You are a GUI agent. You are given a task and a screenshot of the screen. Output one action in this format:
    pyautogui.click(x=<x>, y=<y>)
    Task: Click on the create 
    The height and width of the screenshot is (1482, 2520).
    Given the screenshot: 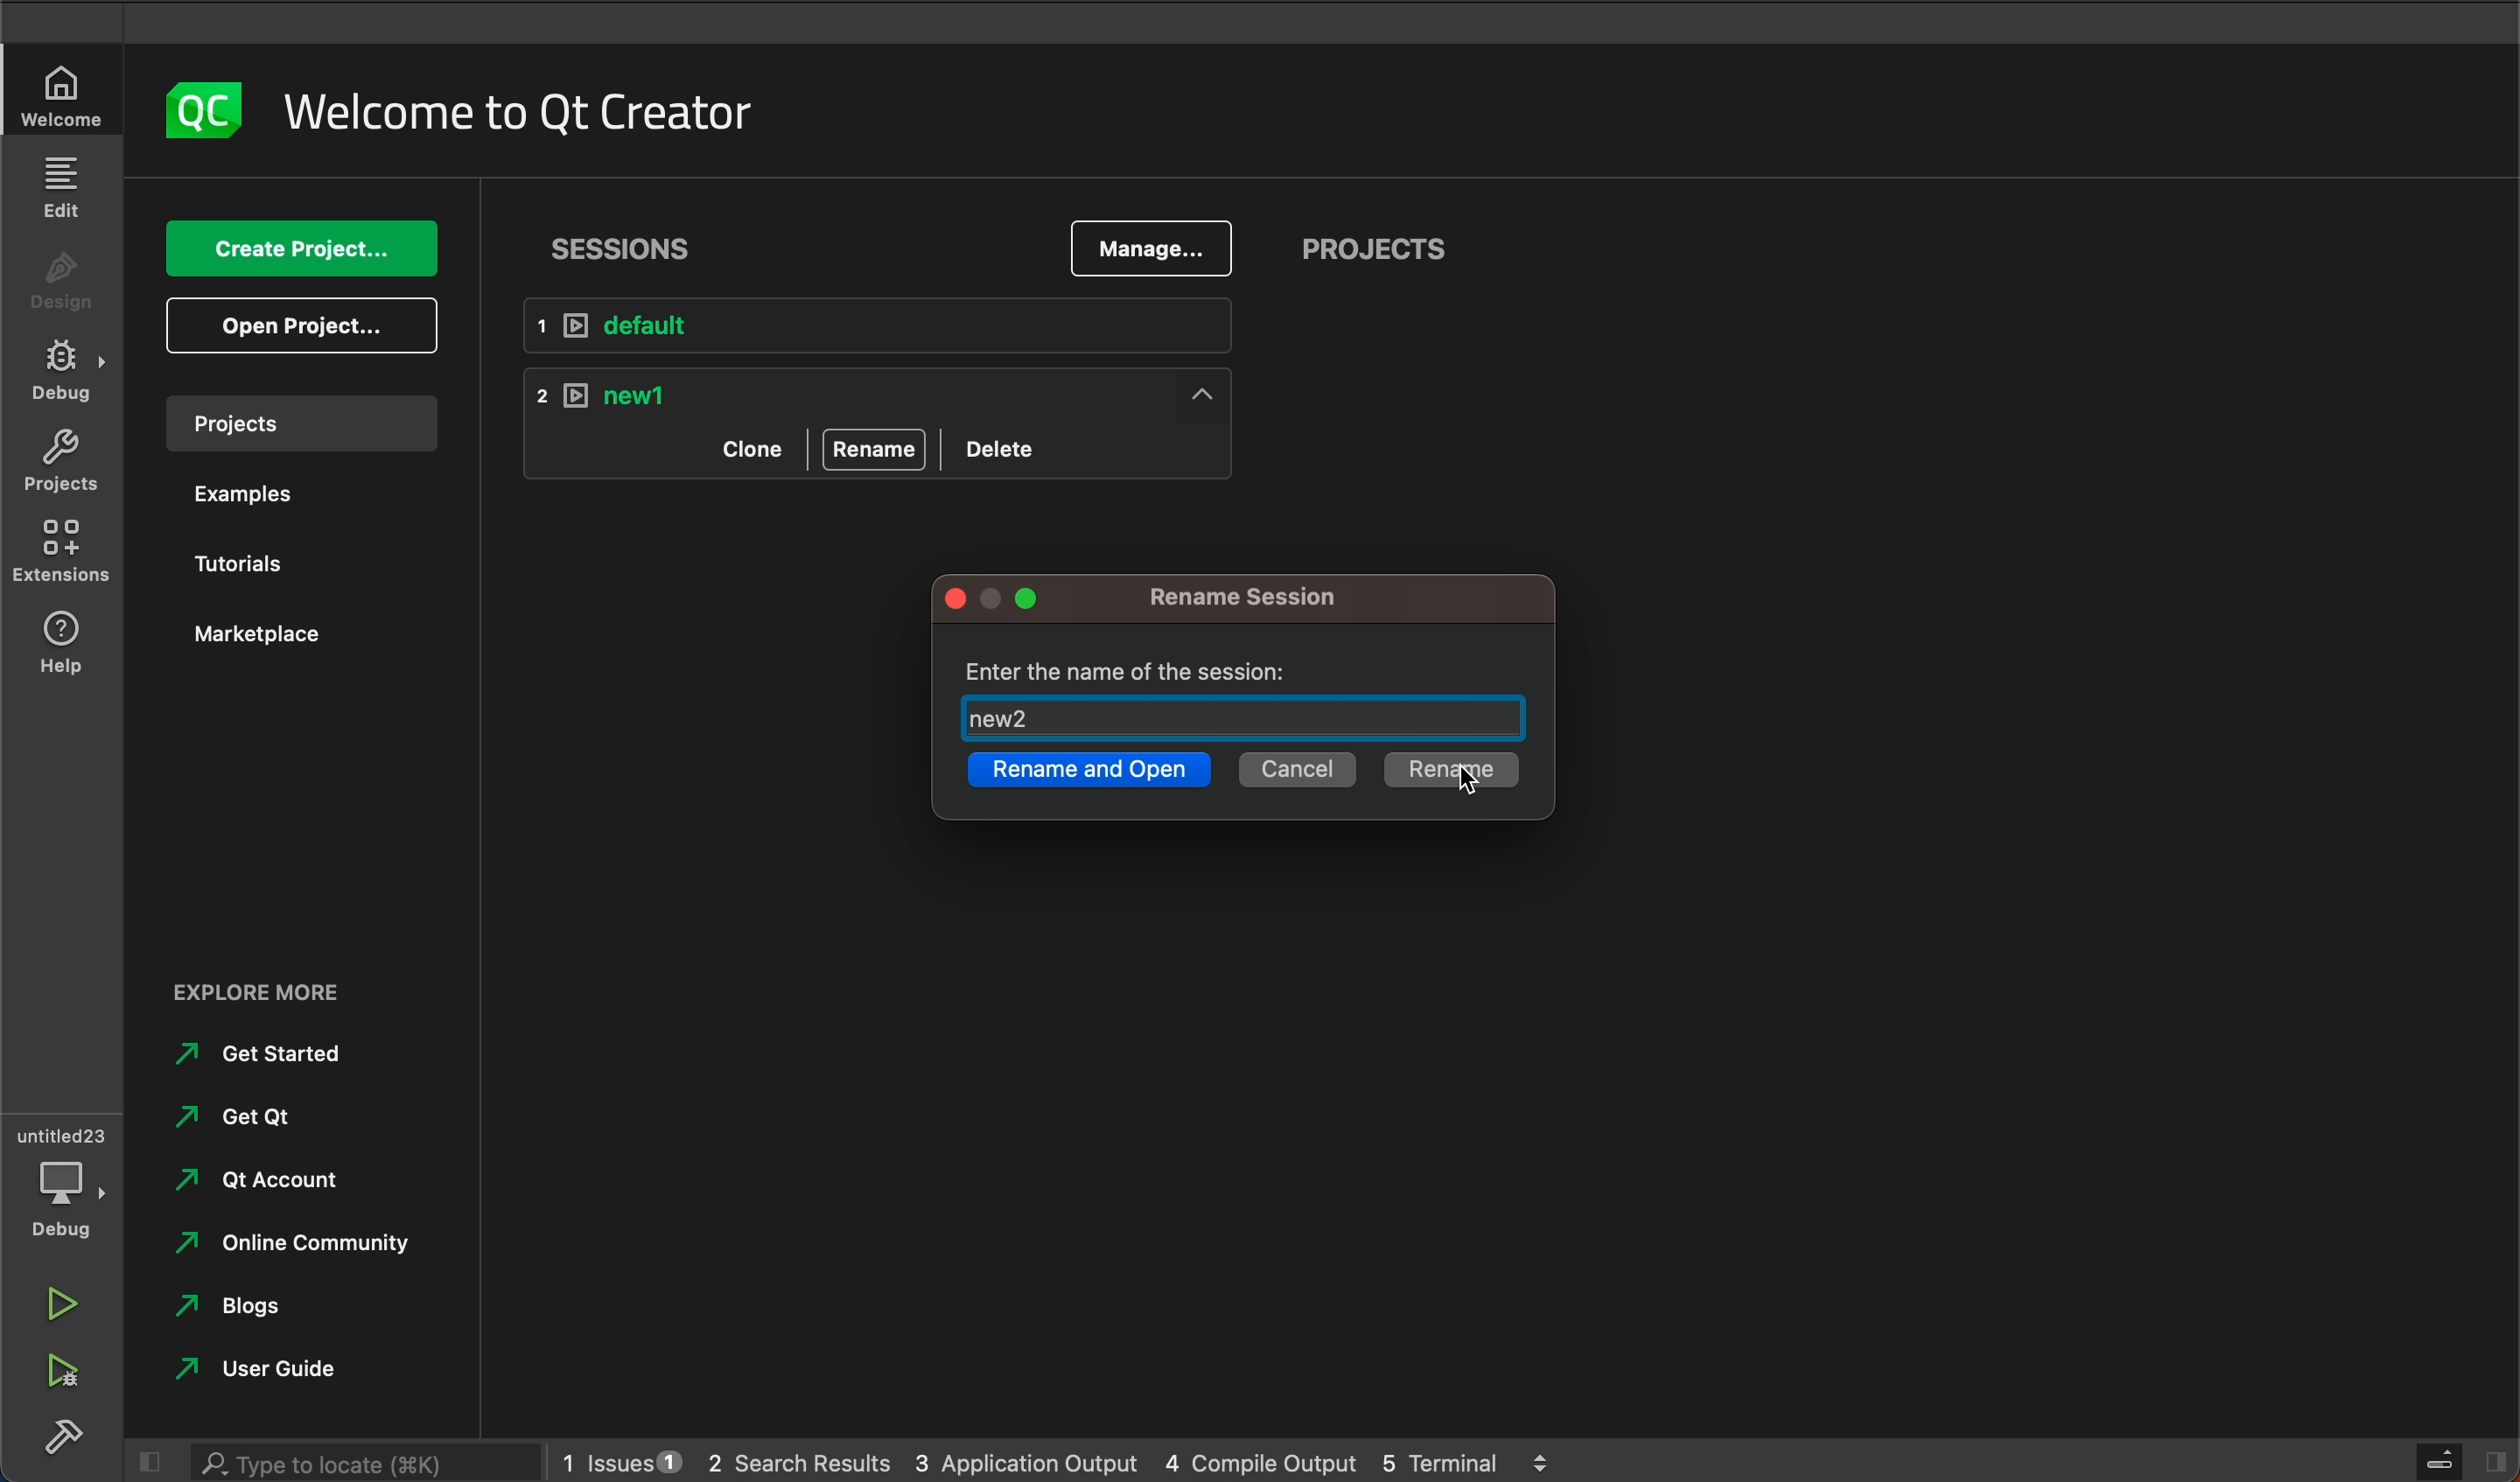 What is the action you would take?
    pyautogui.click(x=300, y=251)
    